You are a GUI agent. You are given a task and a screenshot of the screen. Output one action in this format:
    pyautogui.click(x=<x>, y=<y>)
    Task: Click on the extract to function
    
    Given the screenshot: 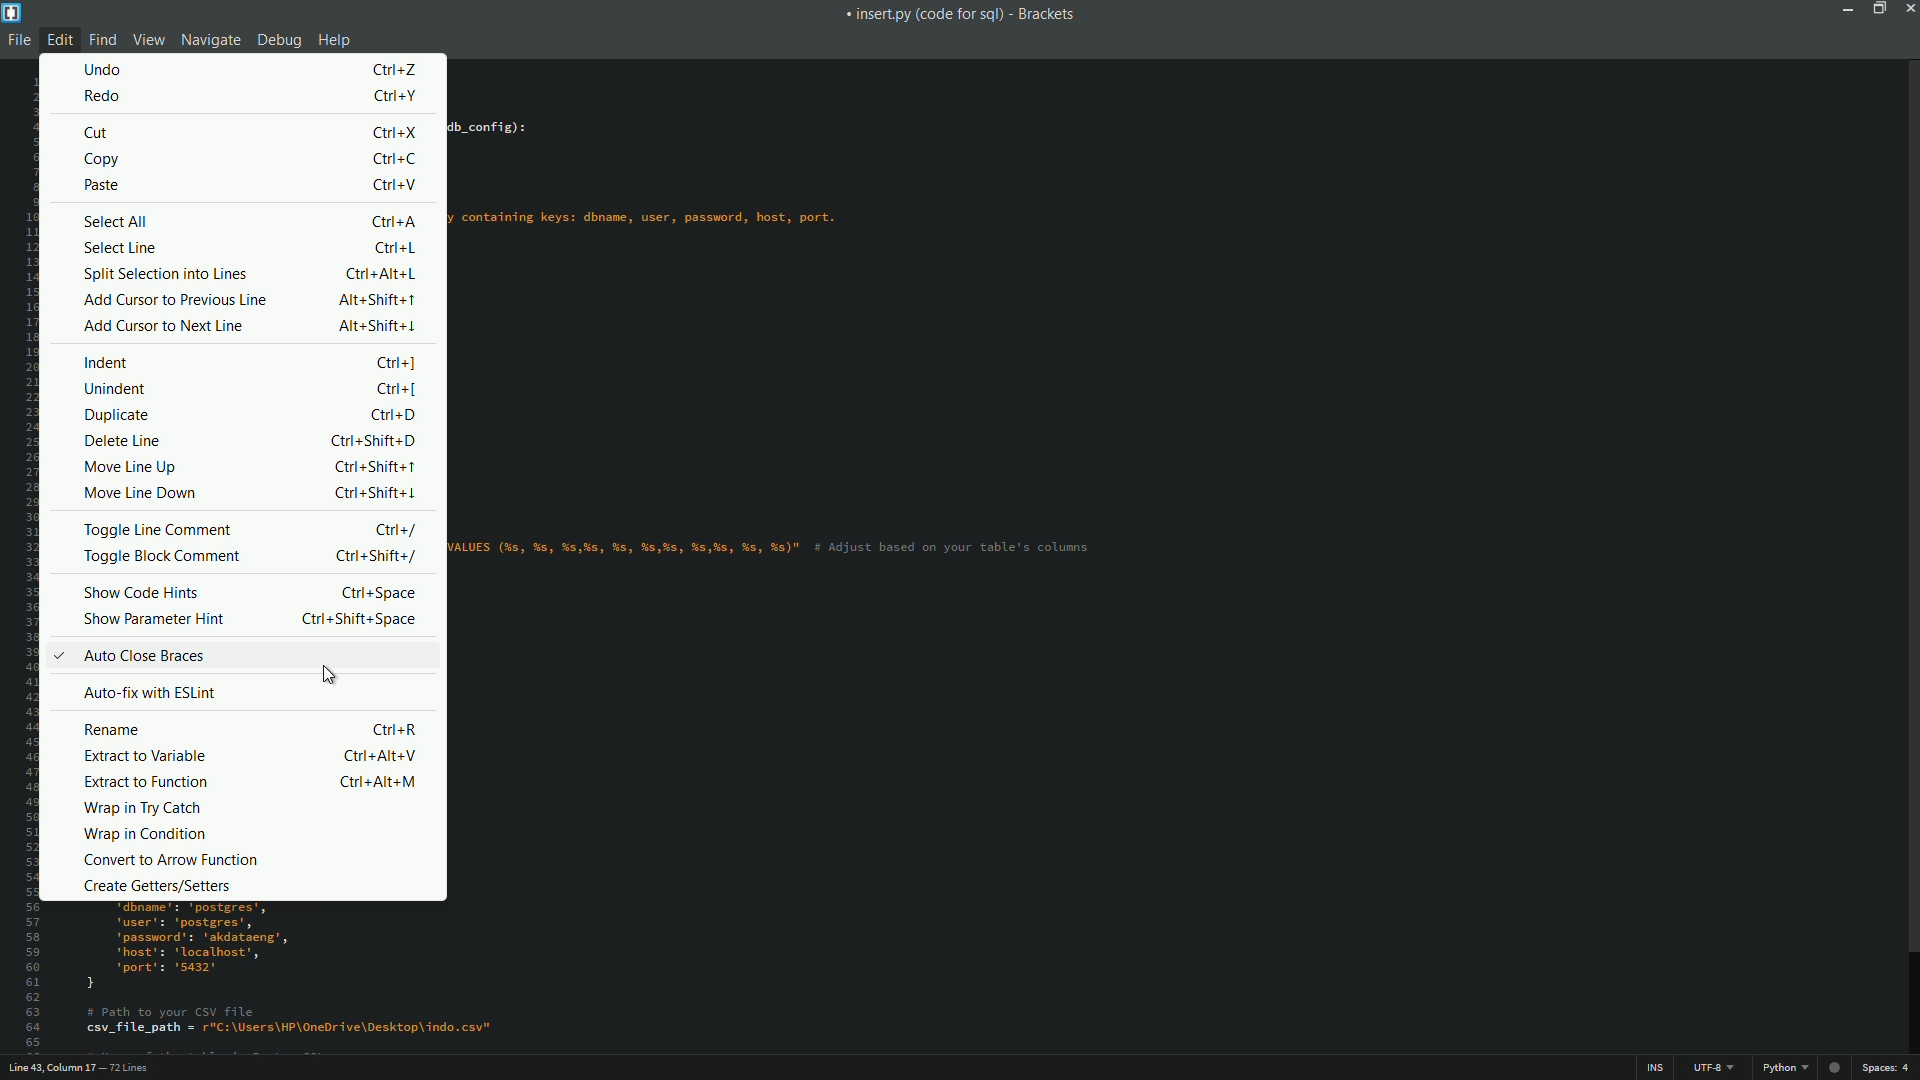 What is the action you would take?
    pyautogui.click(x=145, y=782)
    